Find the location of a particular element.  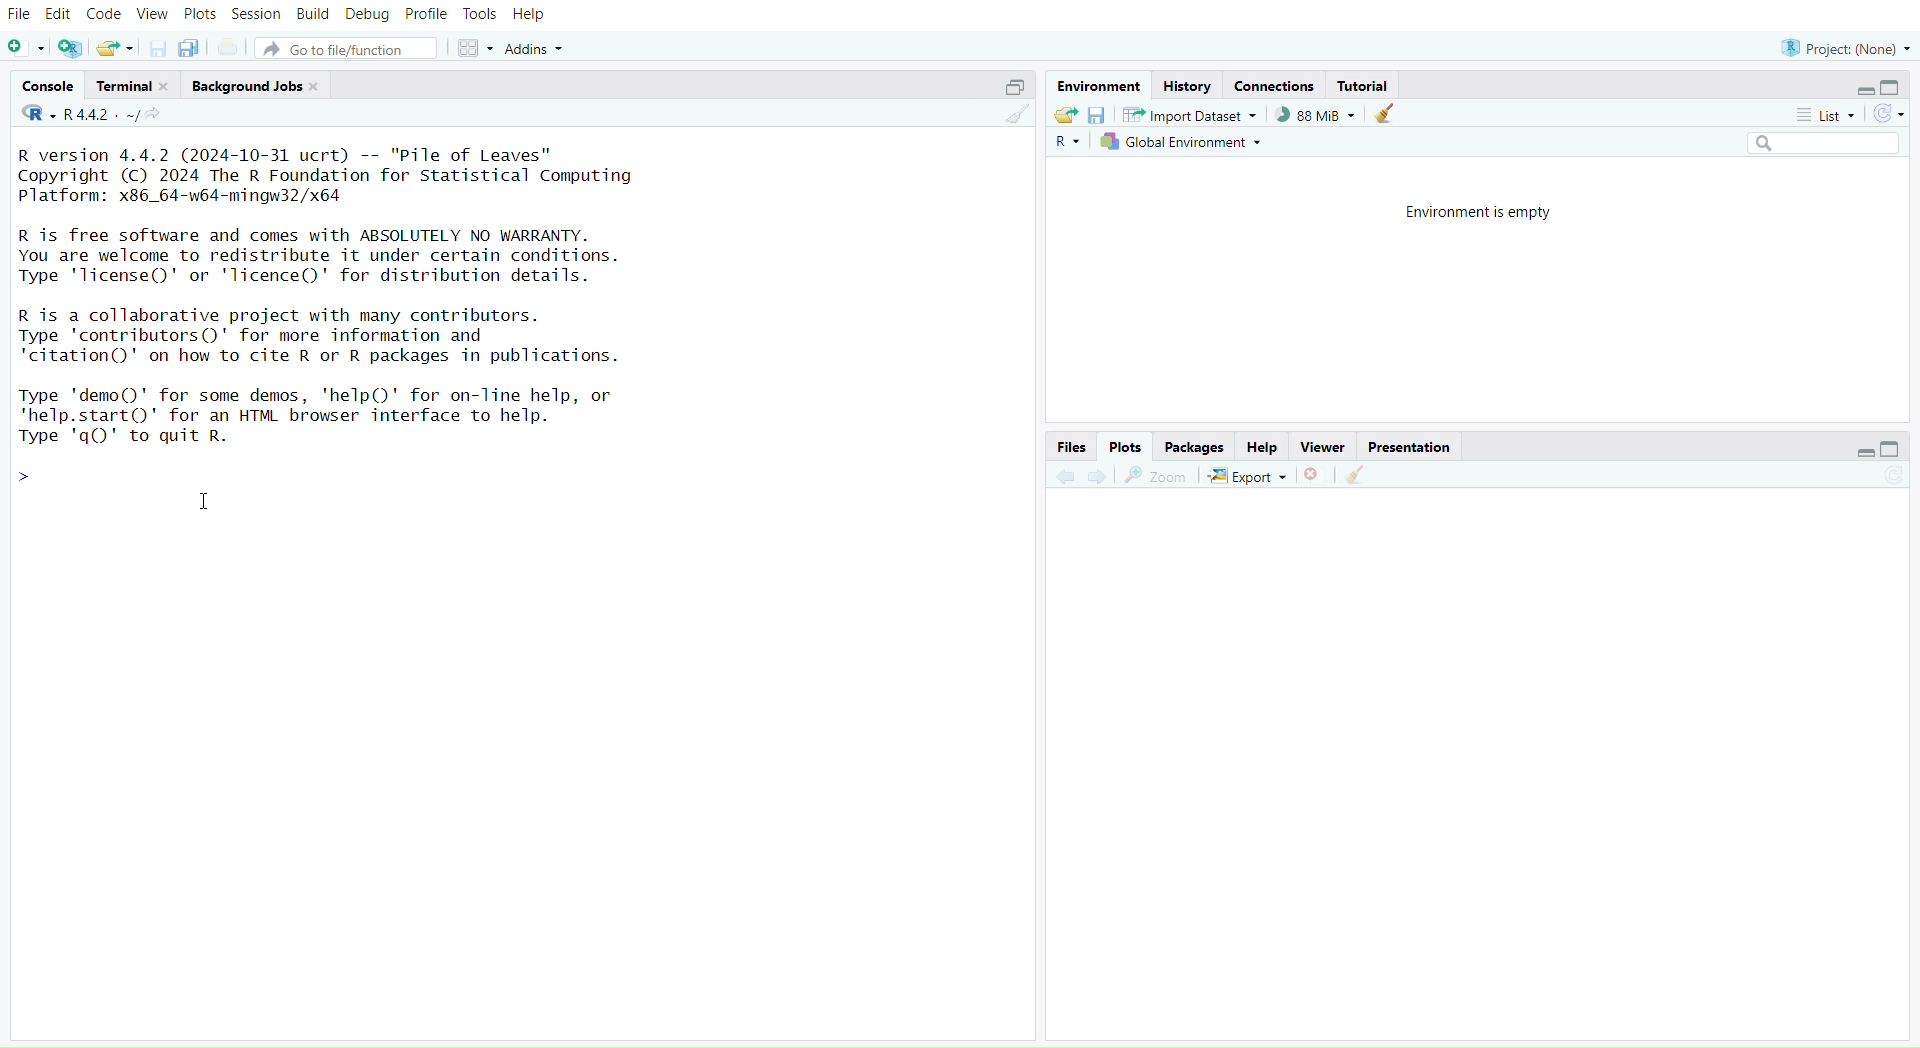

88mib is located at coordinates (1316, 115).